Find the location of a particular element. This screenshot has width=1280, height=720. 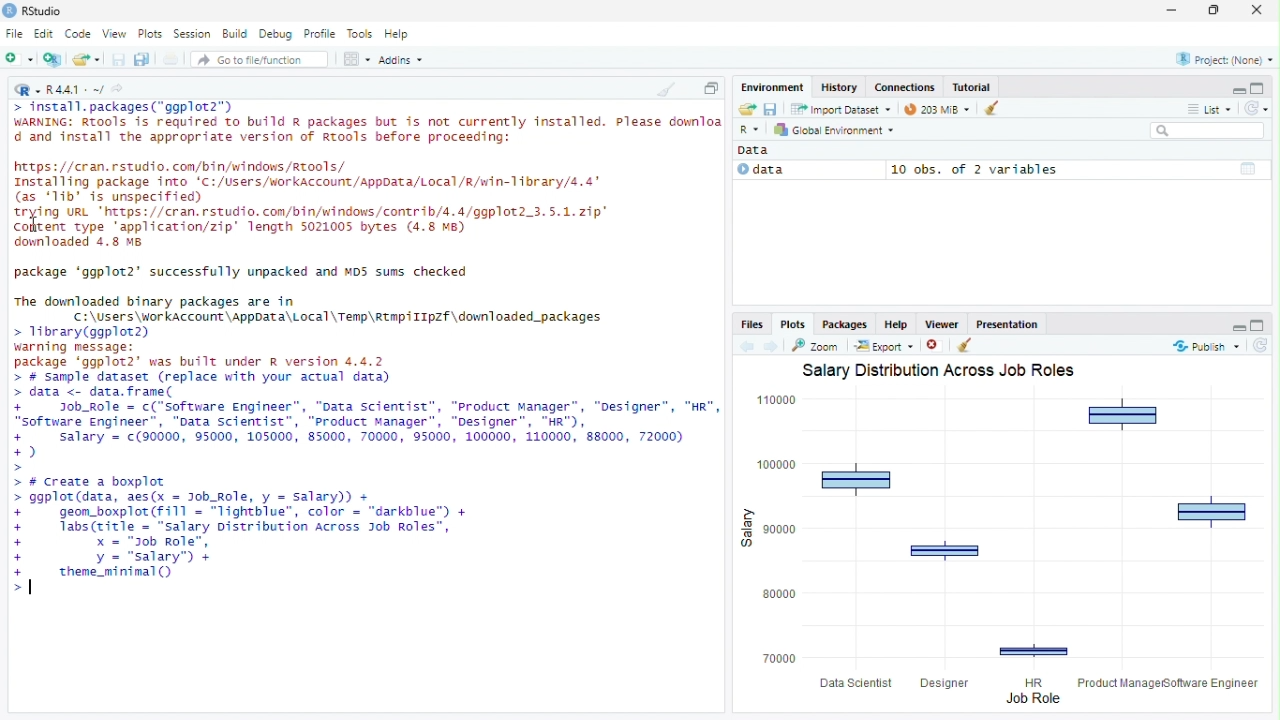

Cursor is located at coordinates (30, 585).